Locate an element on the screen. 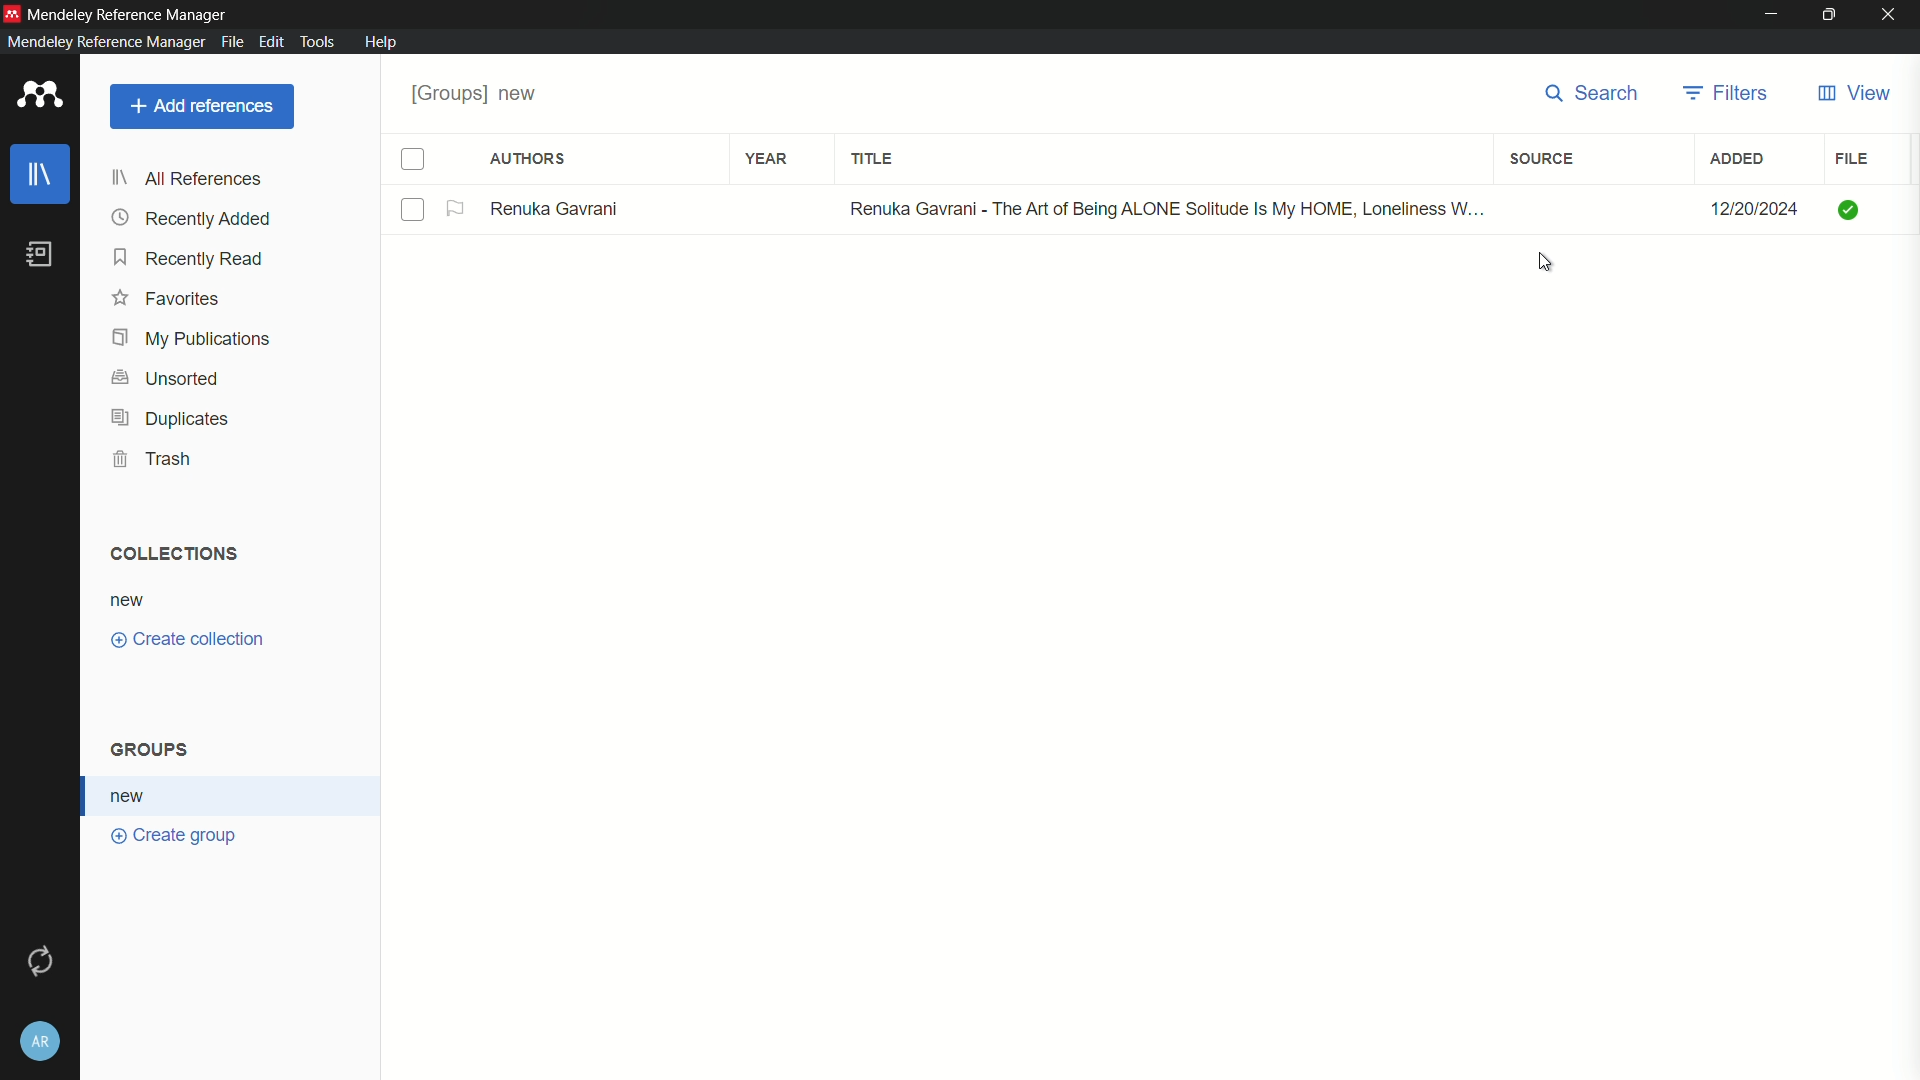  close app is located at coordinates (1892, 14).